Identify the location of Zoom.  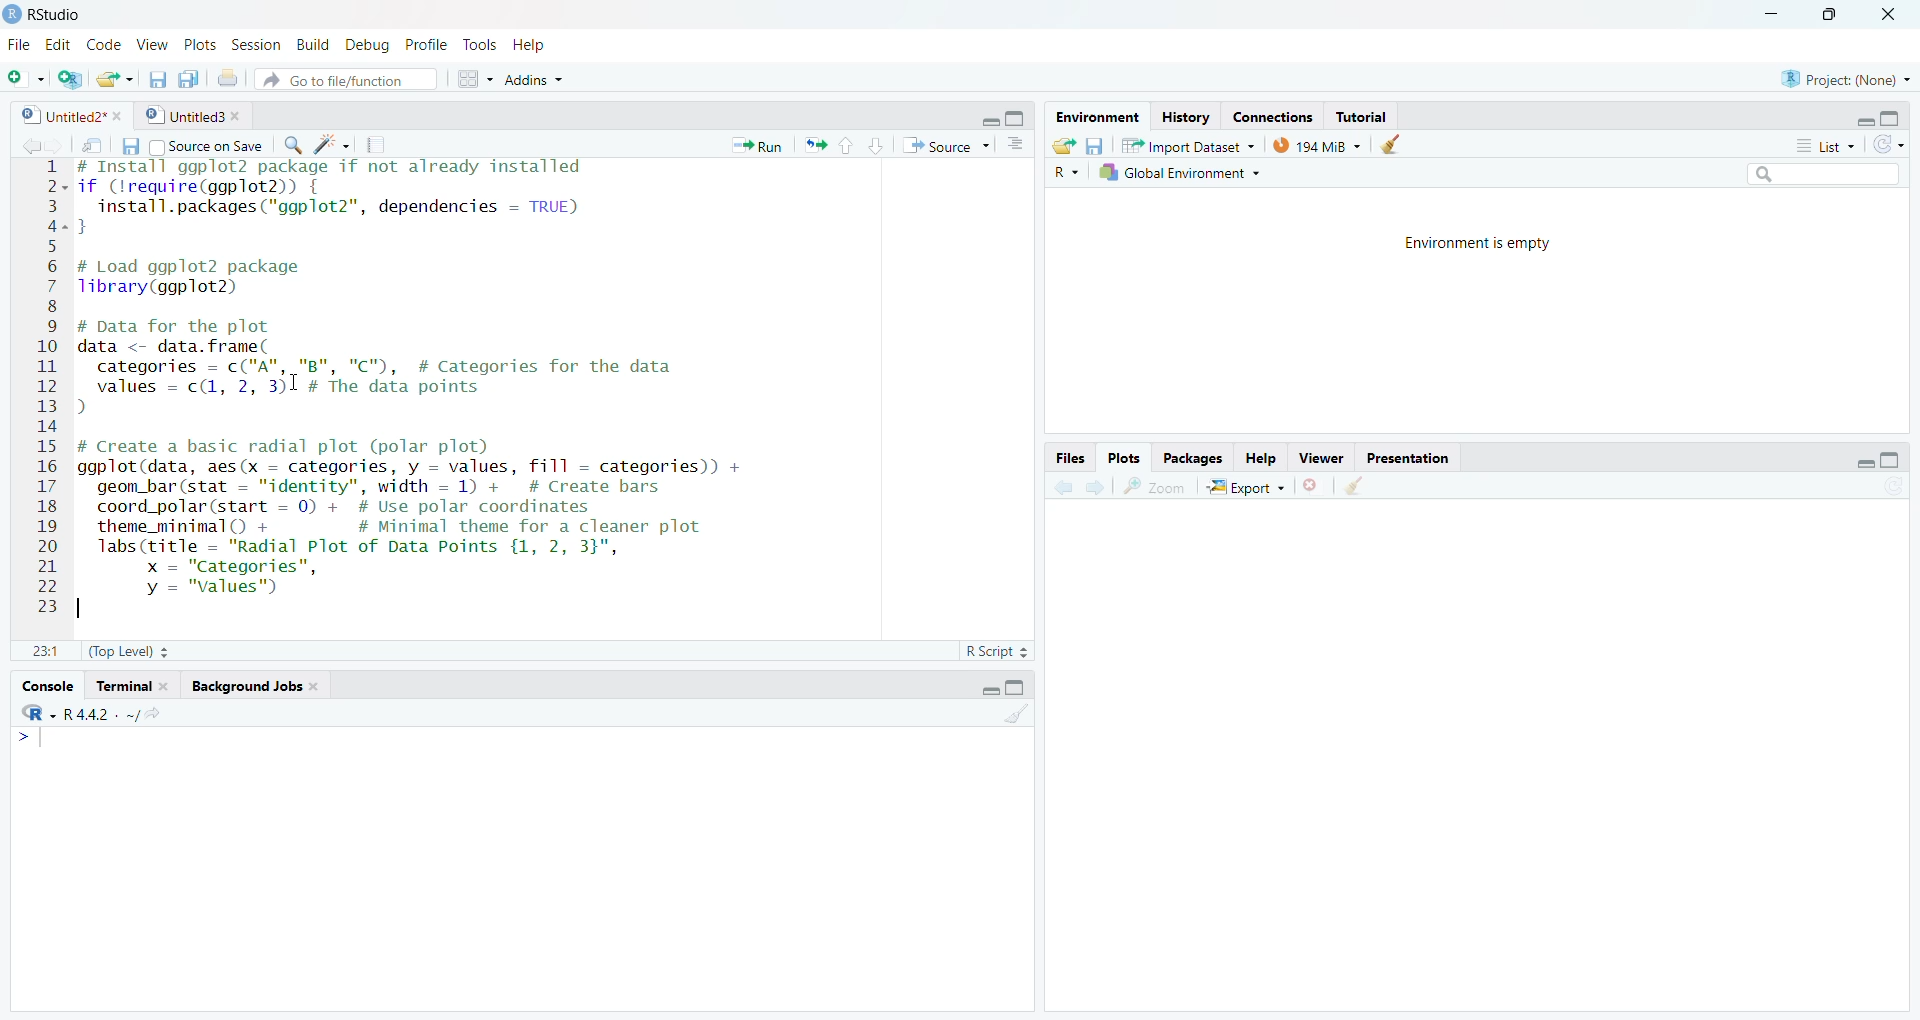
(1156, 487).